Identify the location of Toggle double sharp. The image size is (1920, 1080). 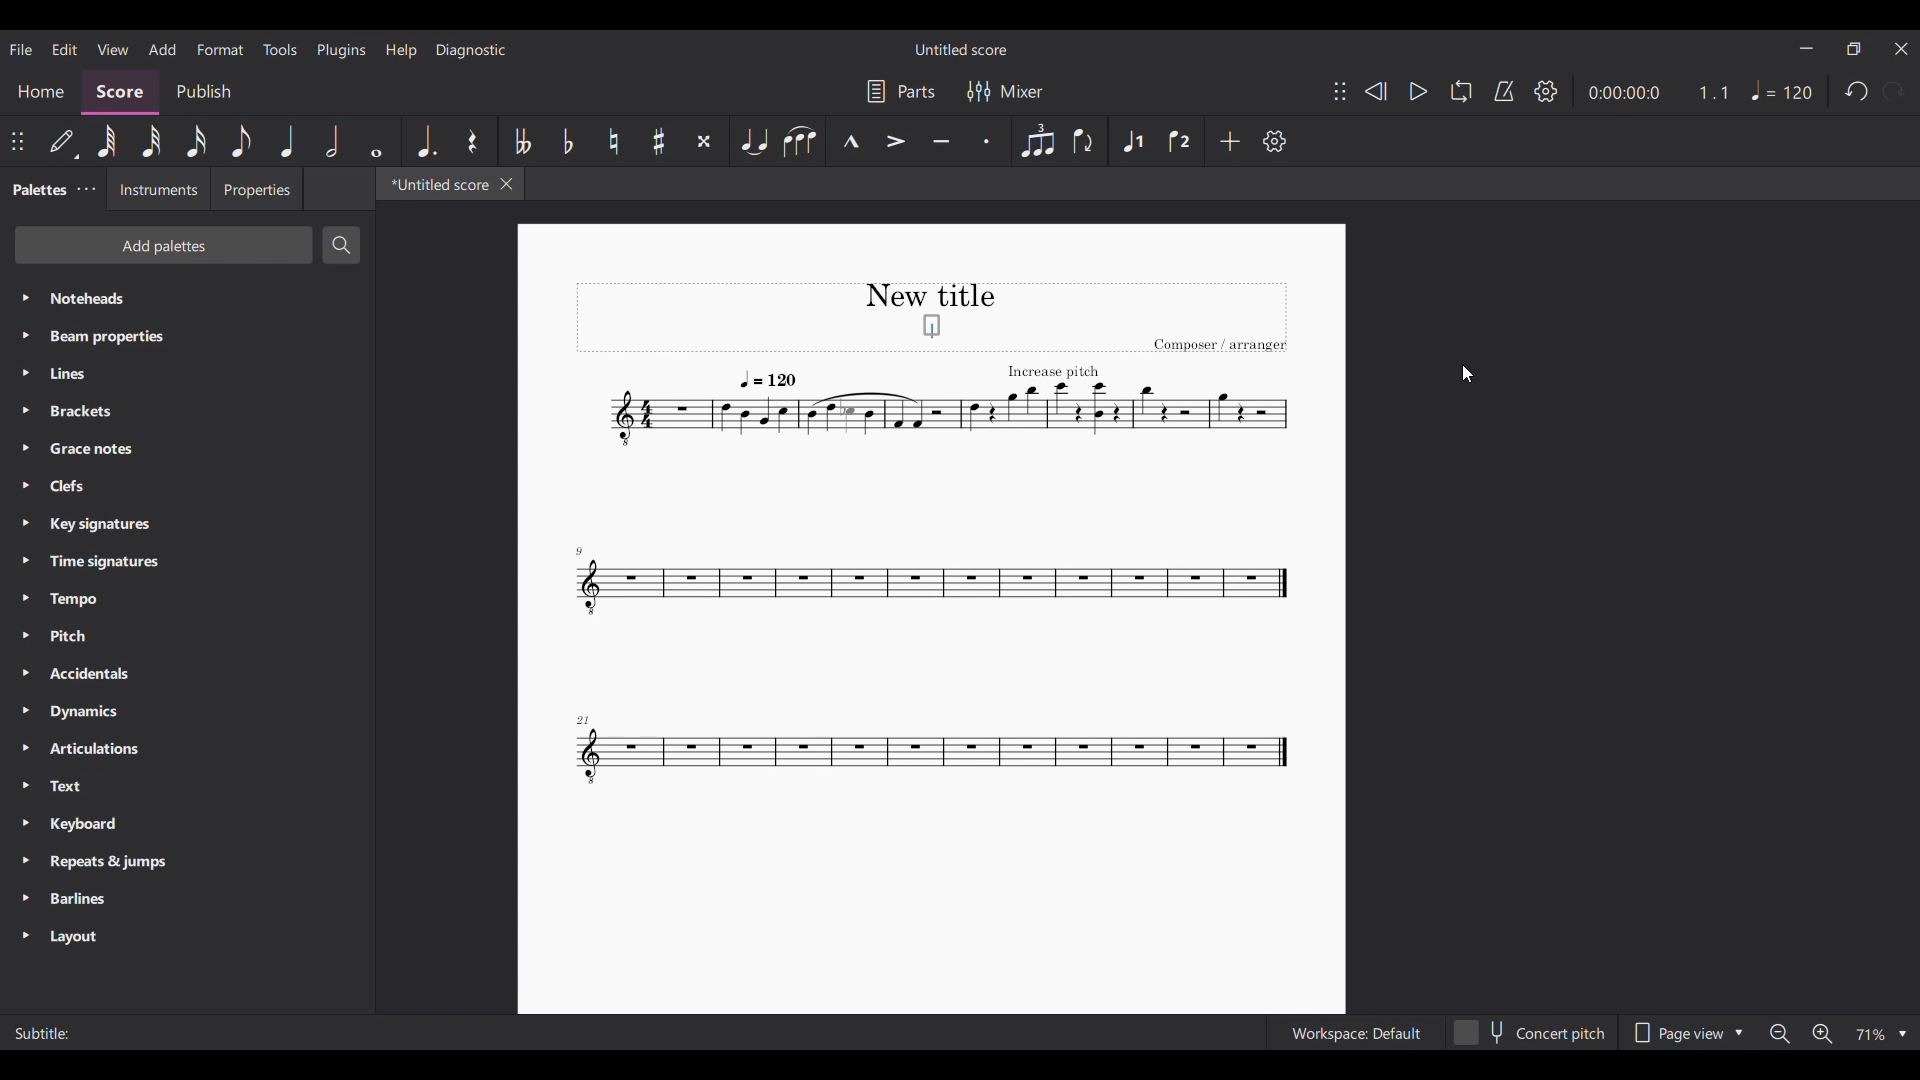
(703, 142).